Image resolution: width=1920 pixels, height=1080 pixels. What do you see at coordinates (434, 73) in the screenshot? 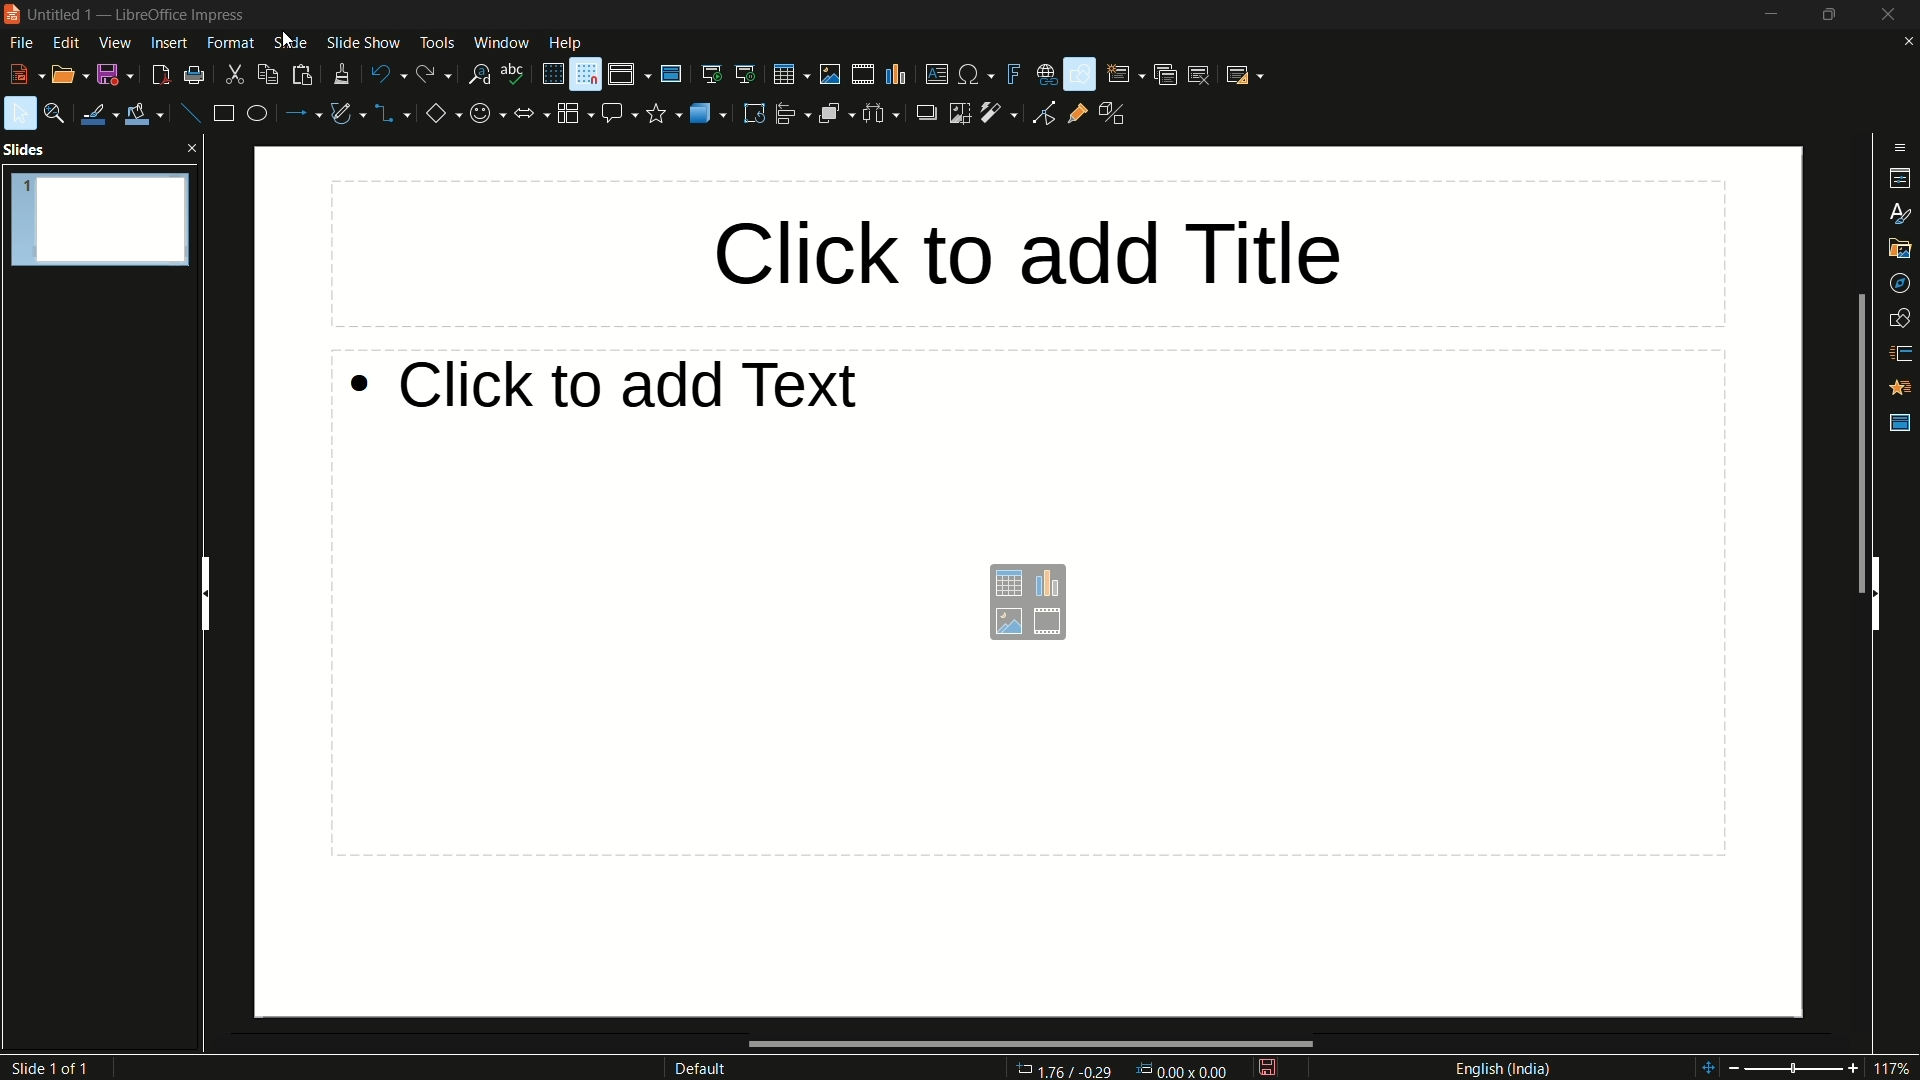
I see `redo` at bounding box center [434, 73].